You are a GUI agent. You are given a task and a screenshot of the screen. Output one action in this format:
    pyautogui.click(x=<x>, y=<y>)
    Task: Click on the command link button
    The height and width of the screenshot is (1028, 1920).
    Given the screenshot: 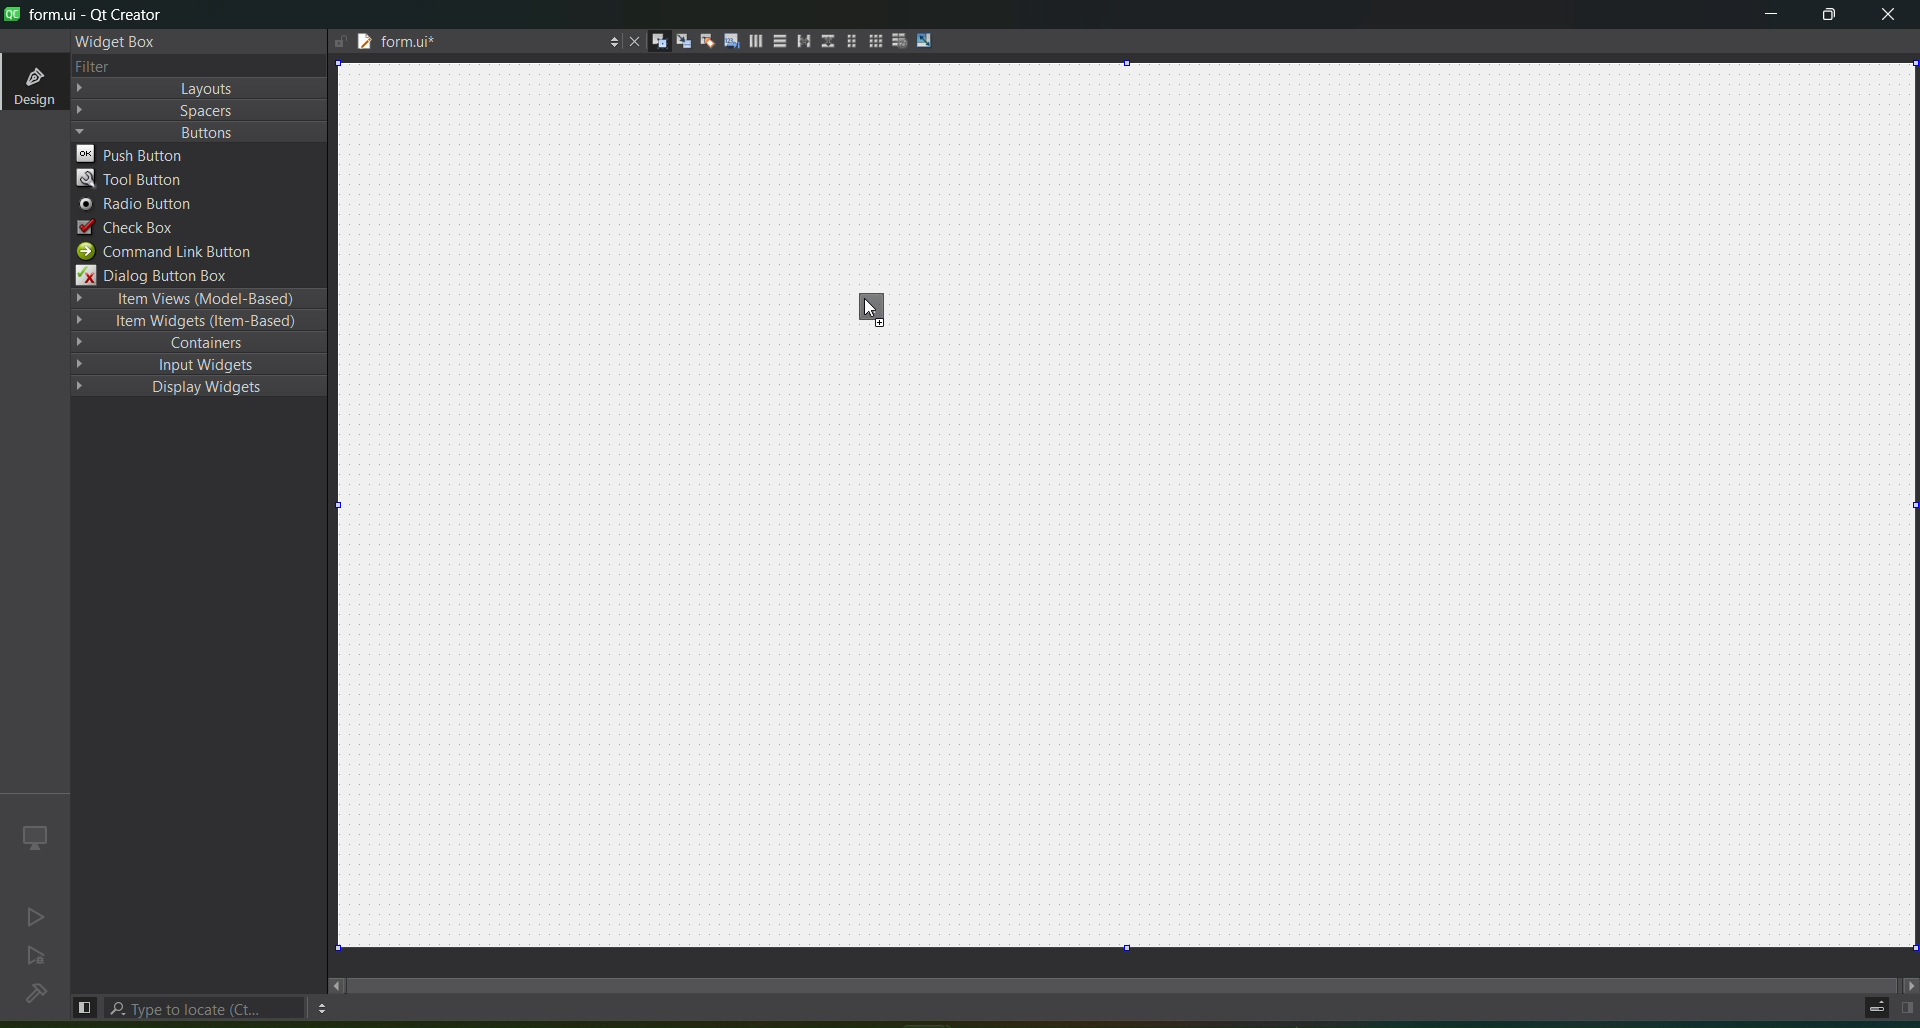 What is the action you would take?
    pyautogui.click(x=195, y=251)
    